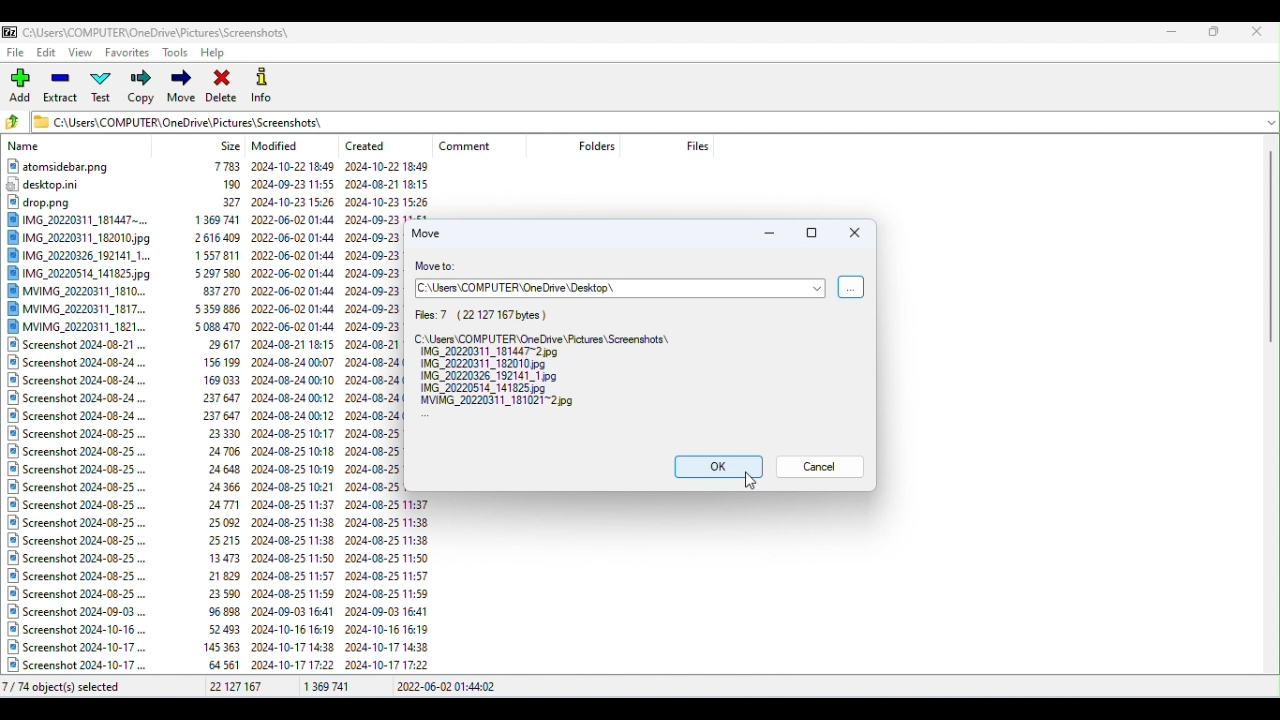 The height and width of the screenshot is (720, 1280). I want to click on Browse for folder, so click(852, 287).